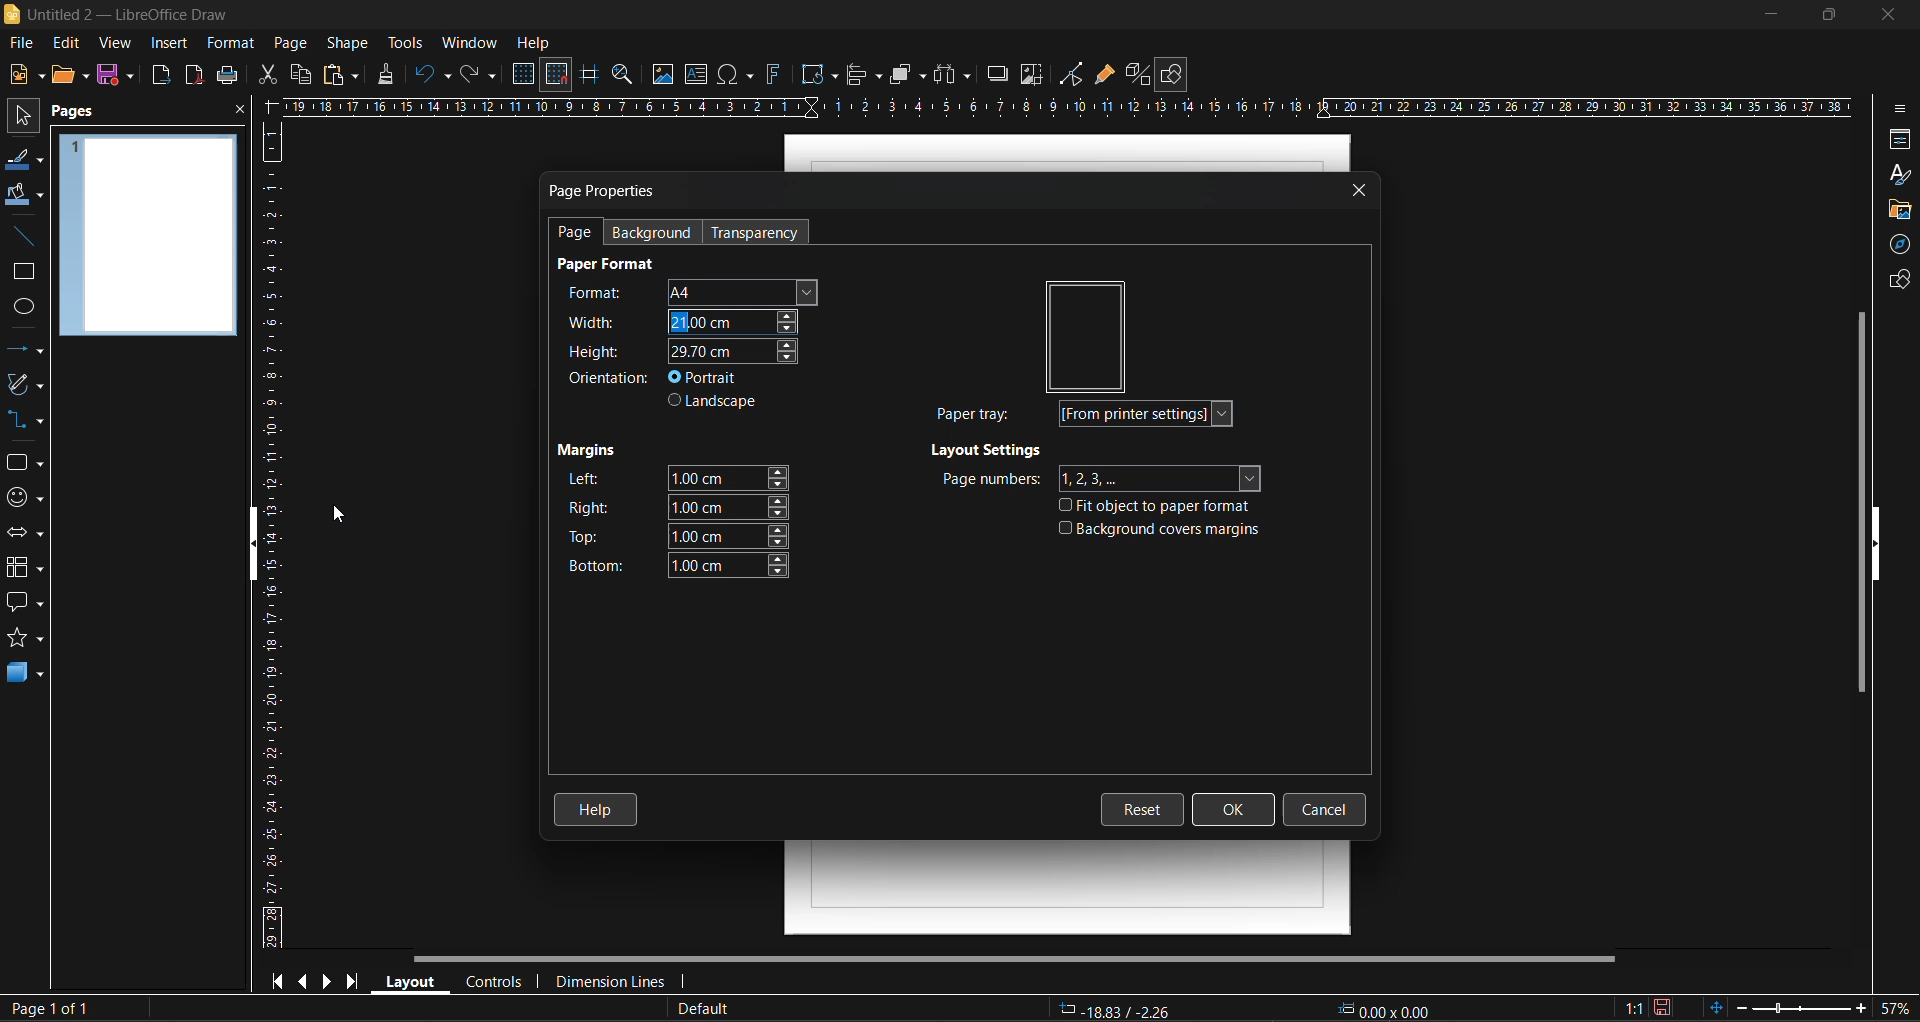 Image resolution: width=1920 pixels, height=1022 pixels. What do you see at coordinates (69, 76) in the screenshot?
I see `open` at bounding box center [69, 76].